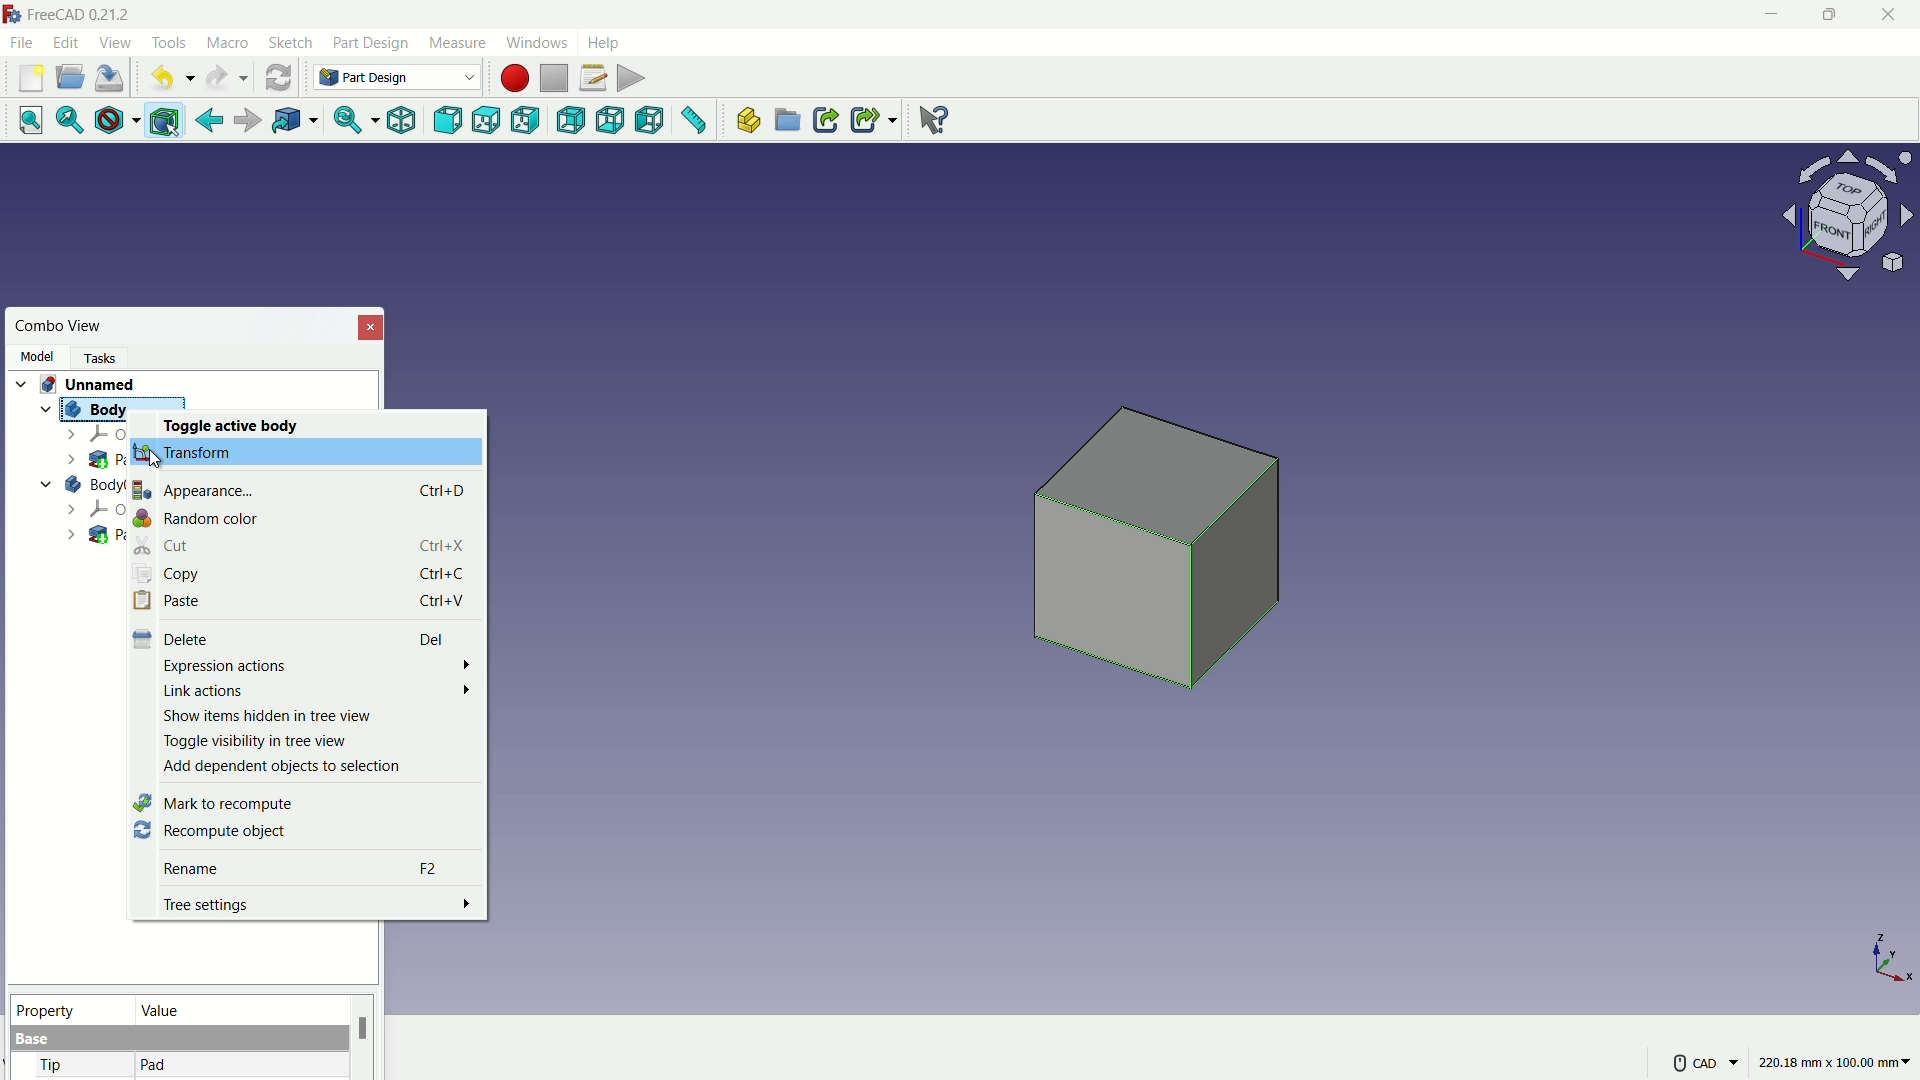 This screenshot has height=1080, width=1920. Describe the element at coordinates (592, 77) in the screenshot. I see `macros` at that location.